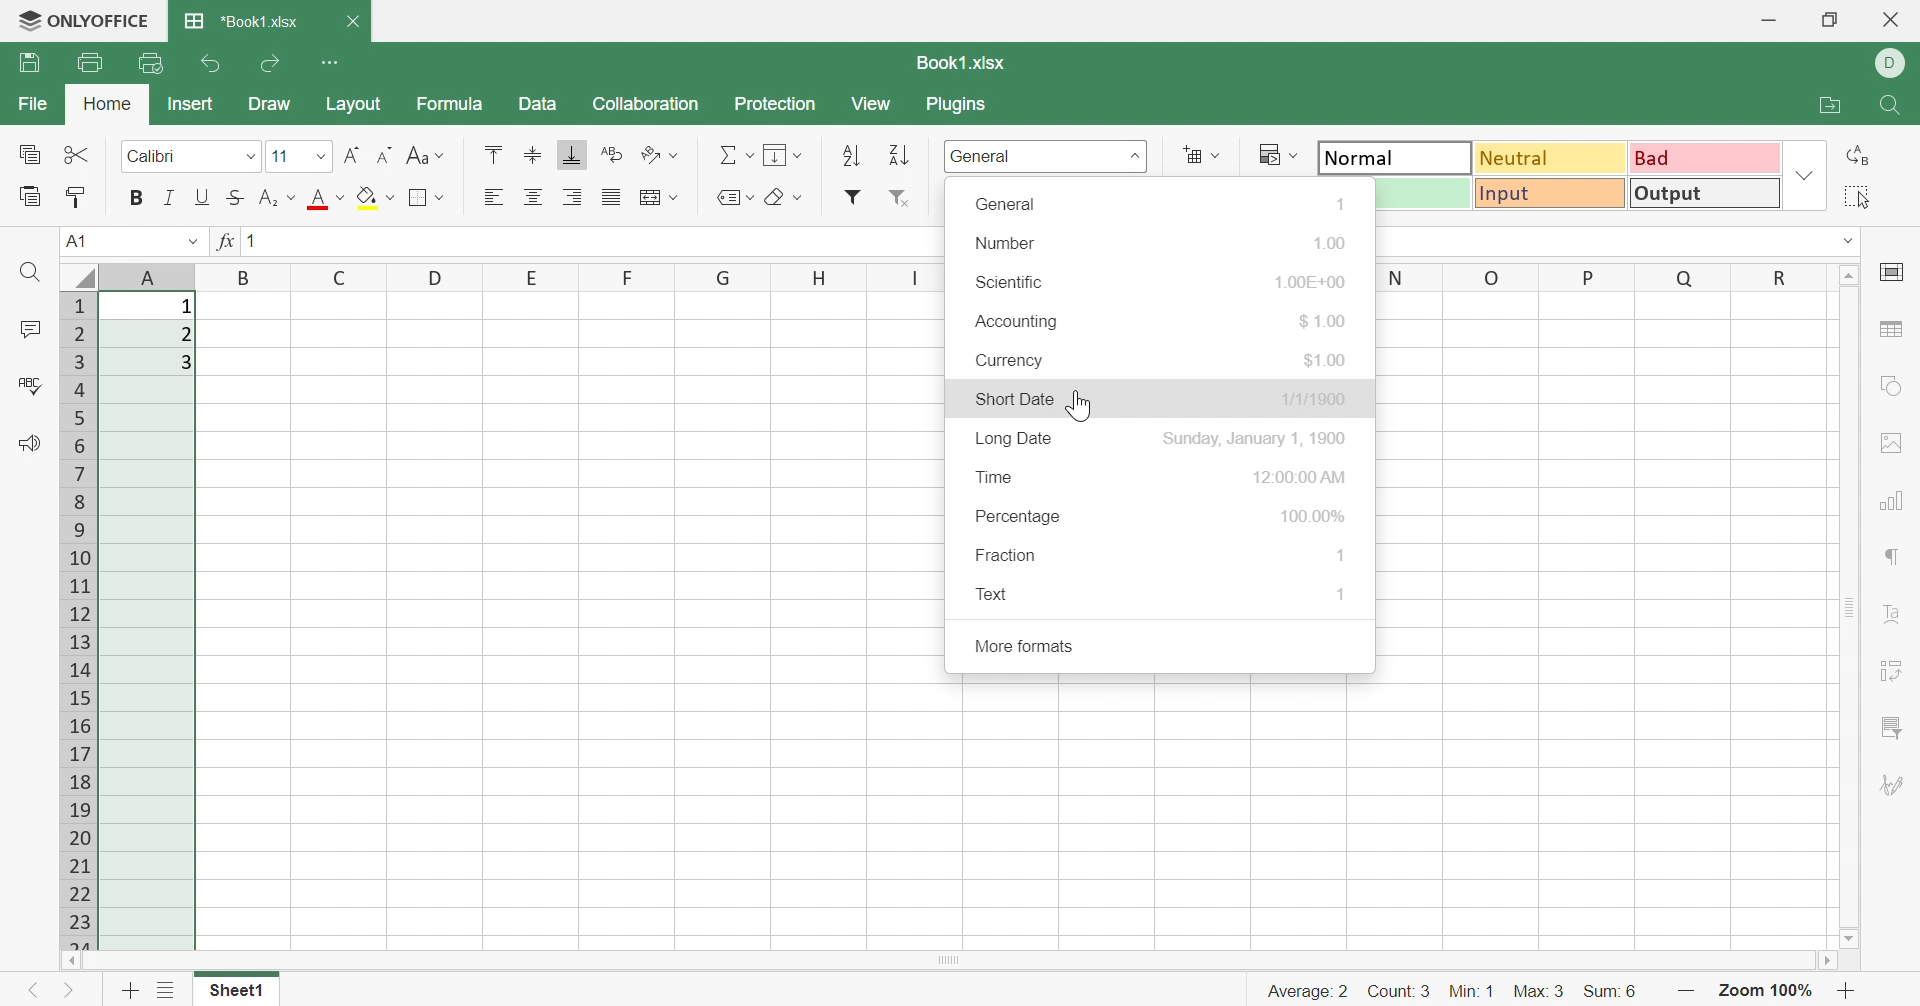 The height and width of the screenshot is (1006, 1920). What do you see at coordinates (1896, 727) in the screenshot?
I see `Slicer settings` at bounding box center [1896, 727].